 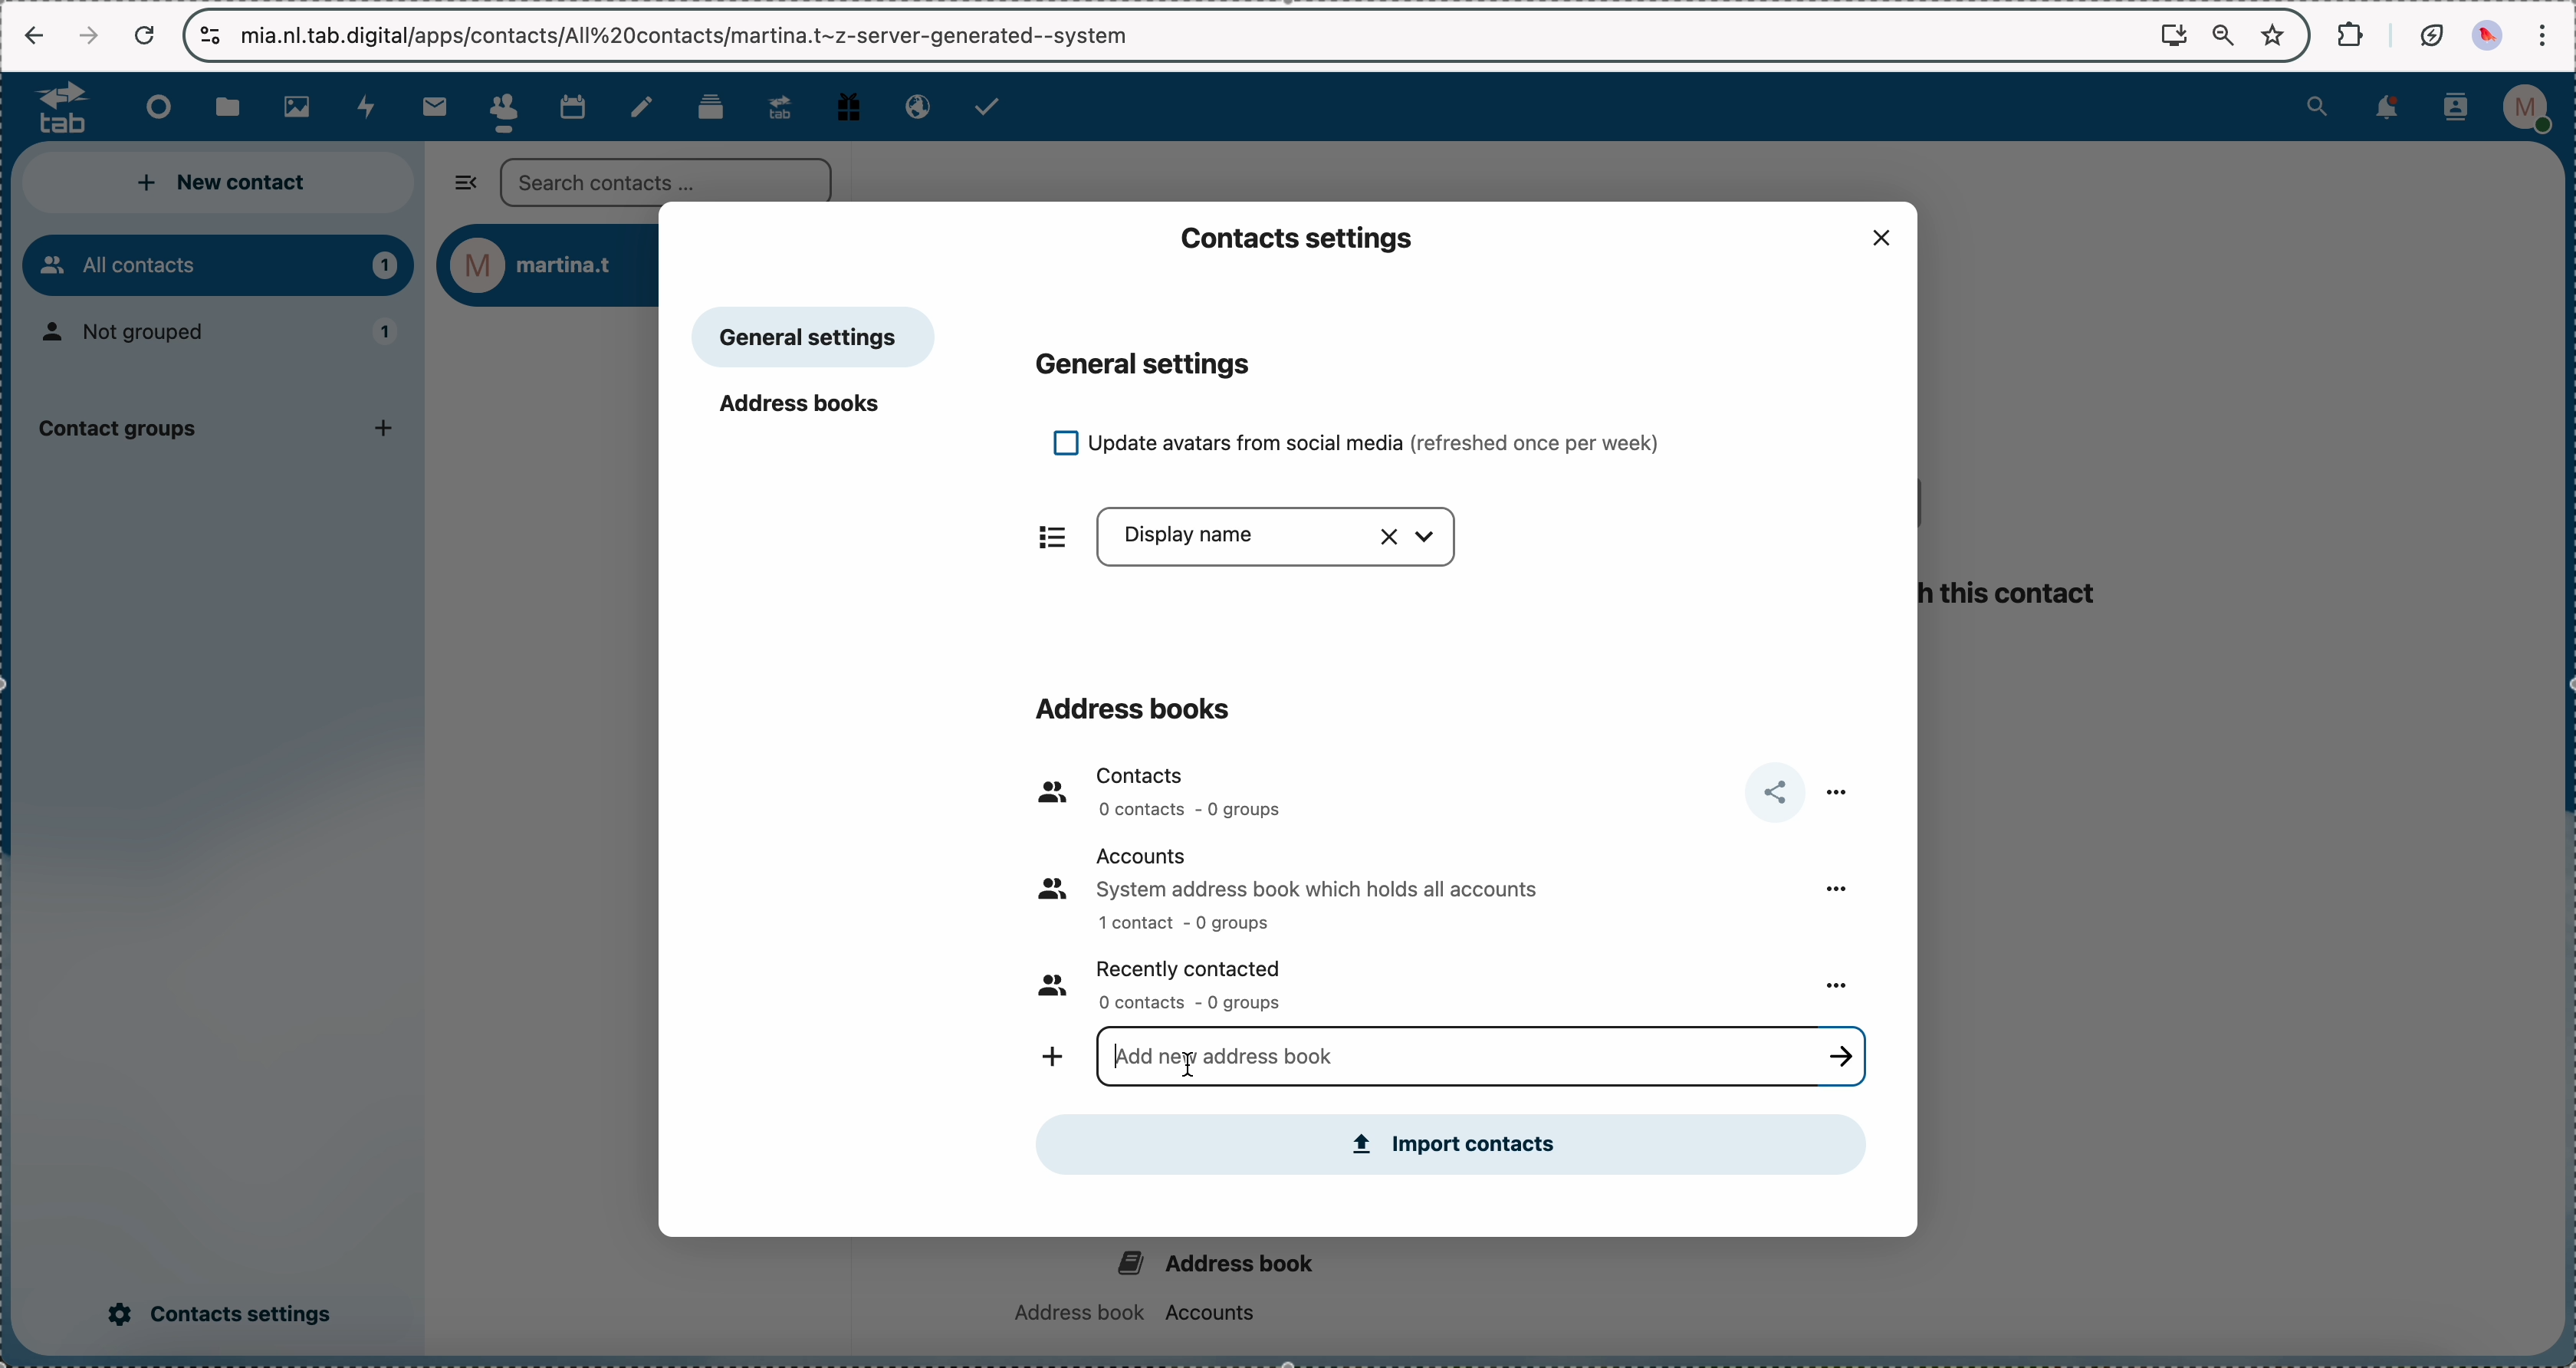 What do you see at coordinates (1162, 1280) in the screenshot?
I see `address book` at bounding box center [1162, 1280].